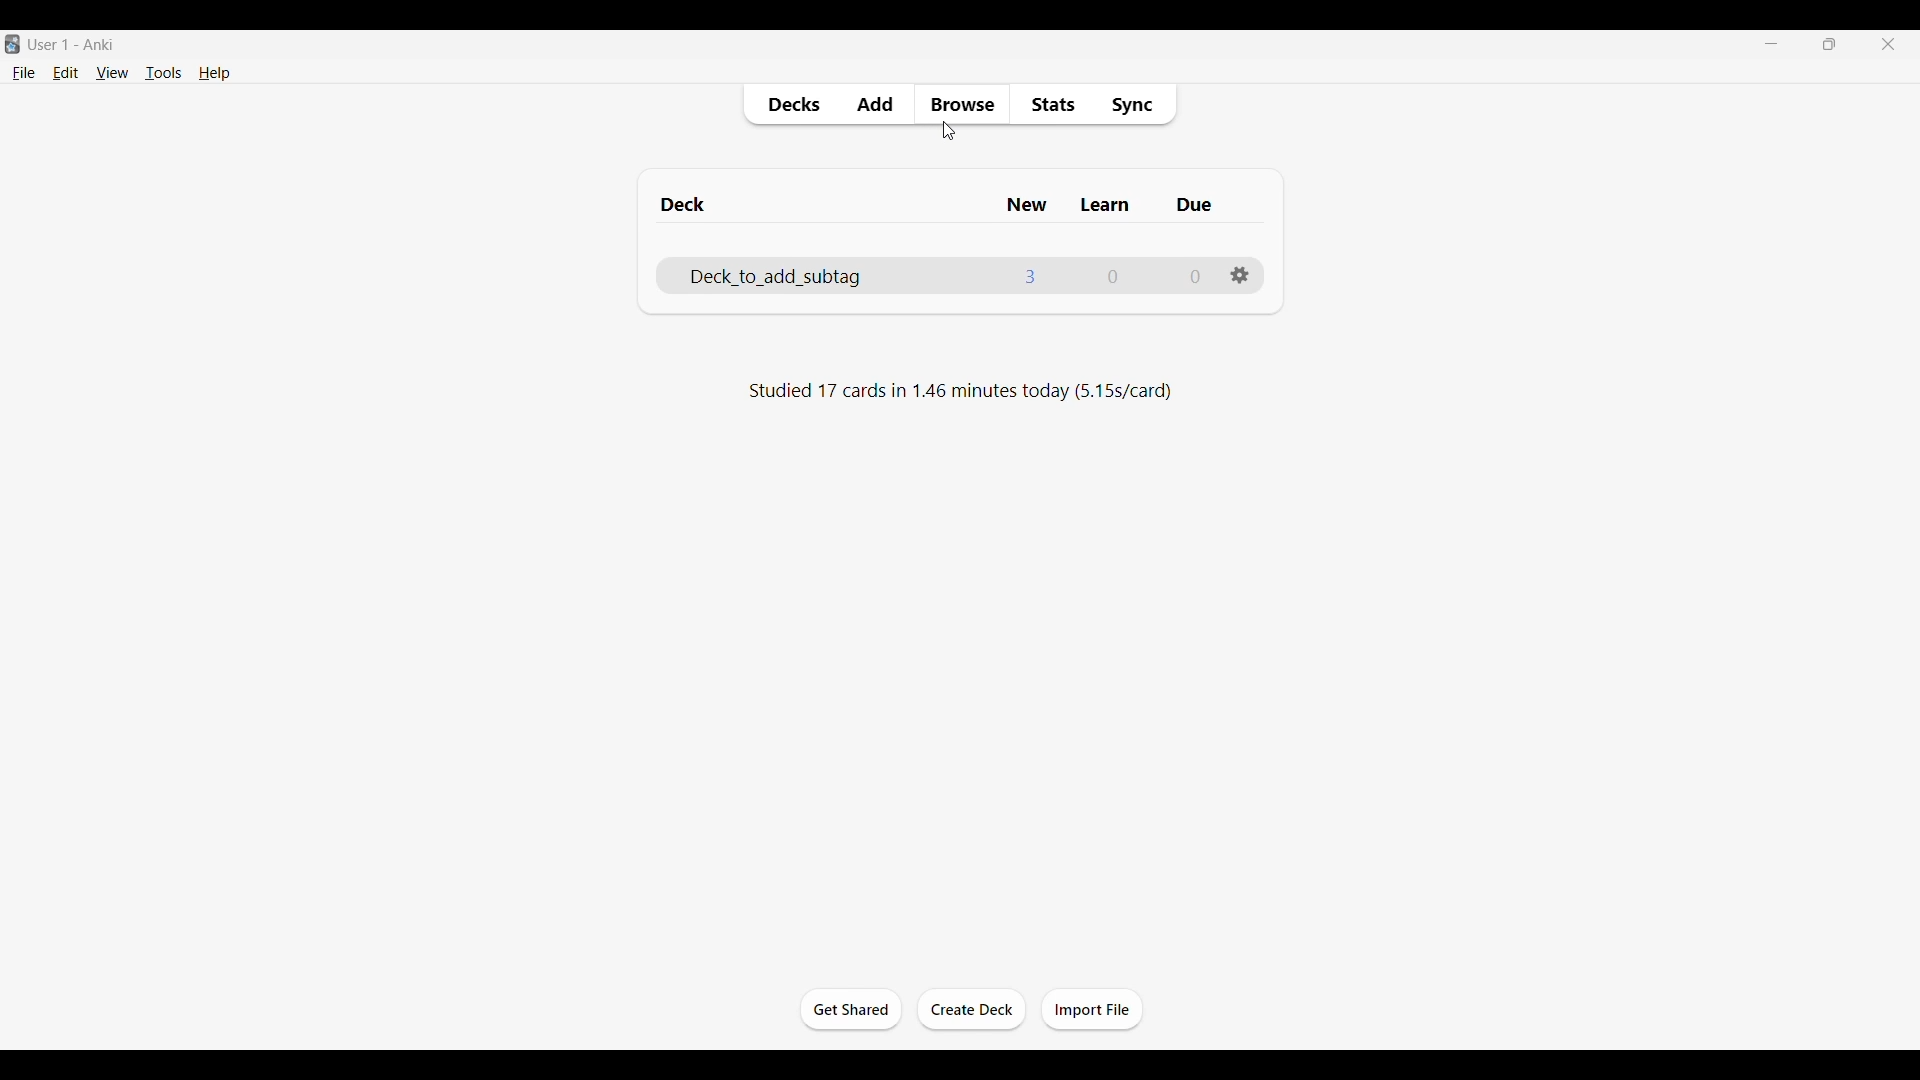  I want to click on Decks, so click(789, 104).